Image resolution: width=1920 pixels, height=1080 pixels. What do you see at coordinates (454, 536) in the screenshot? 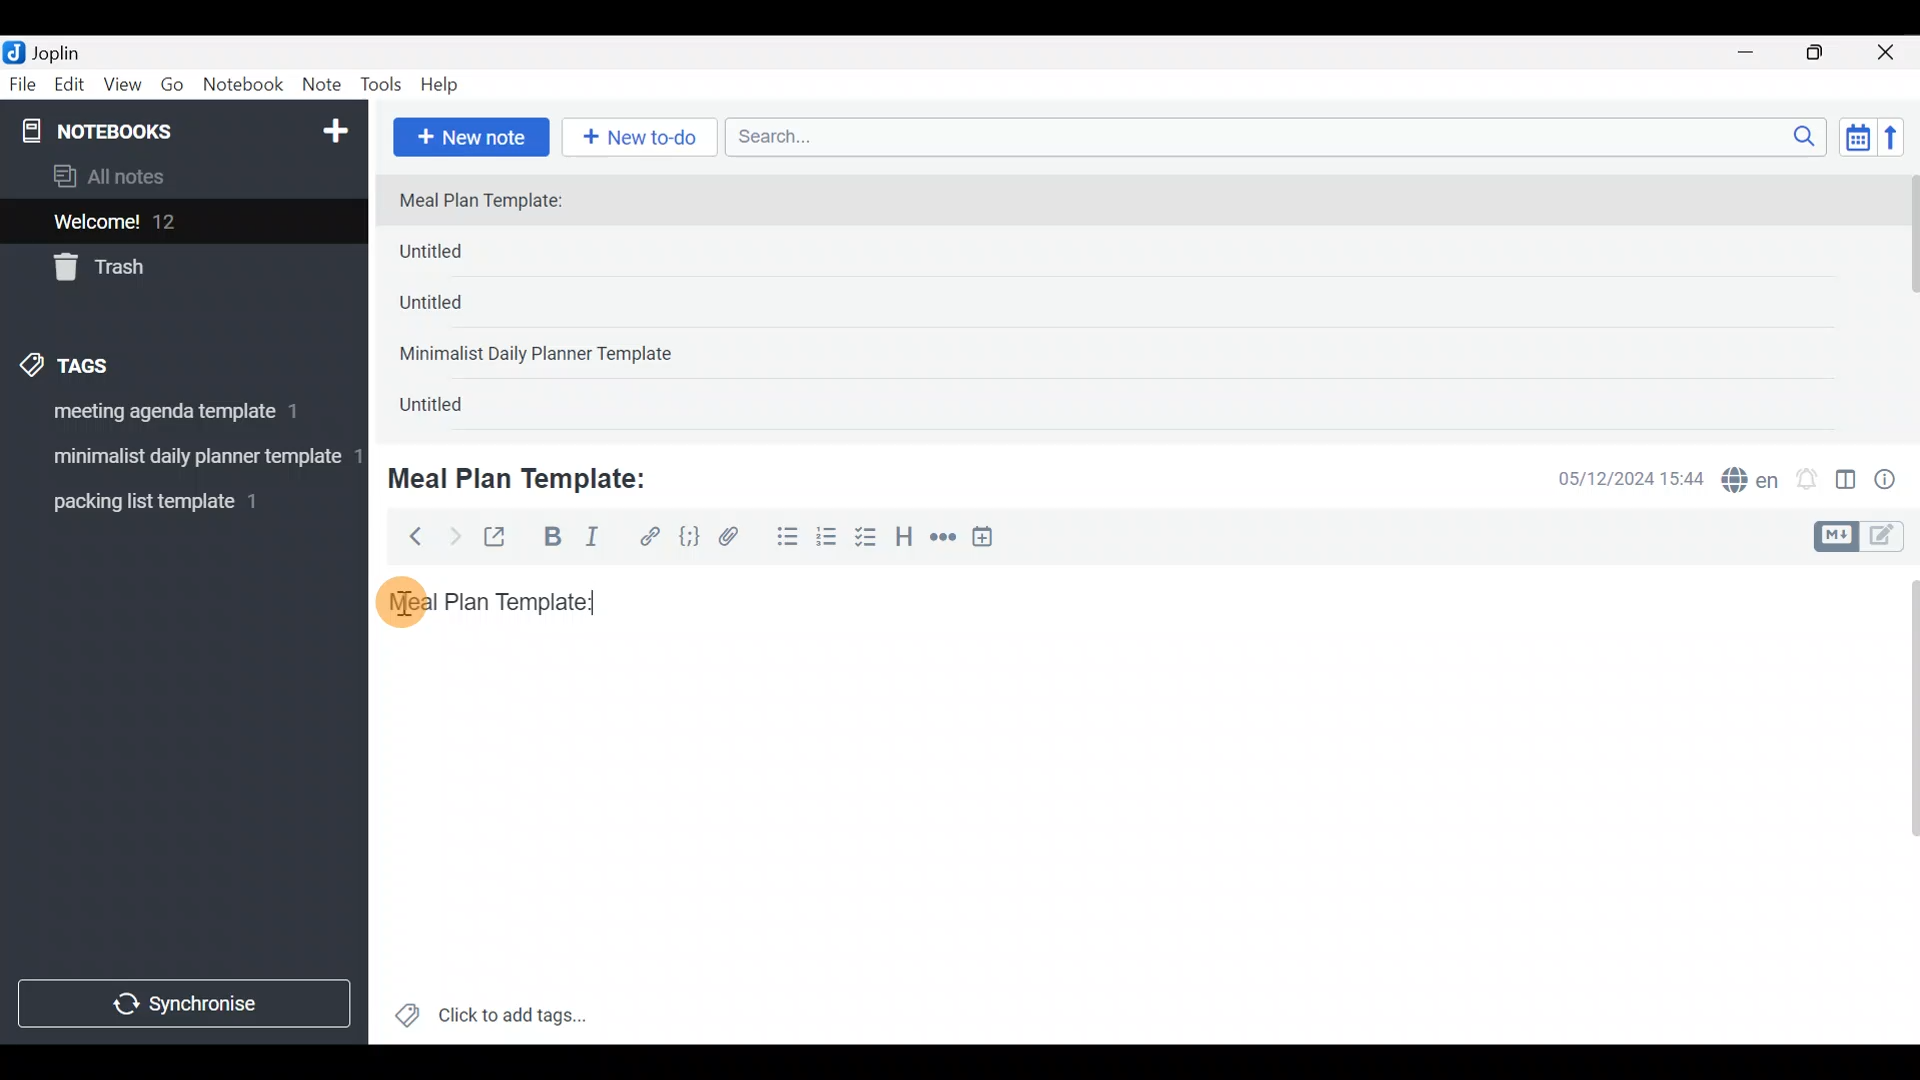
I see `Forward` at bounding box center [454, 536].